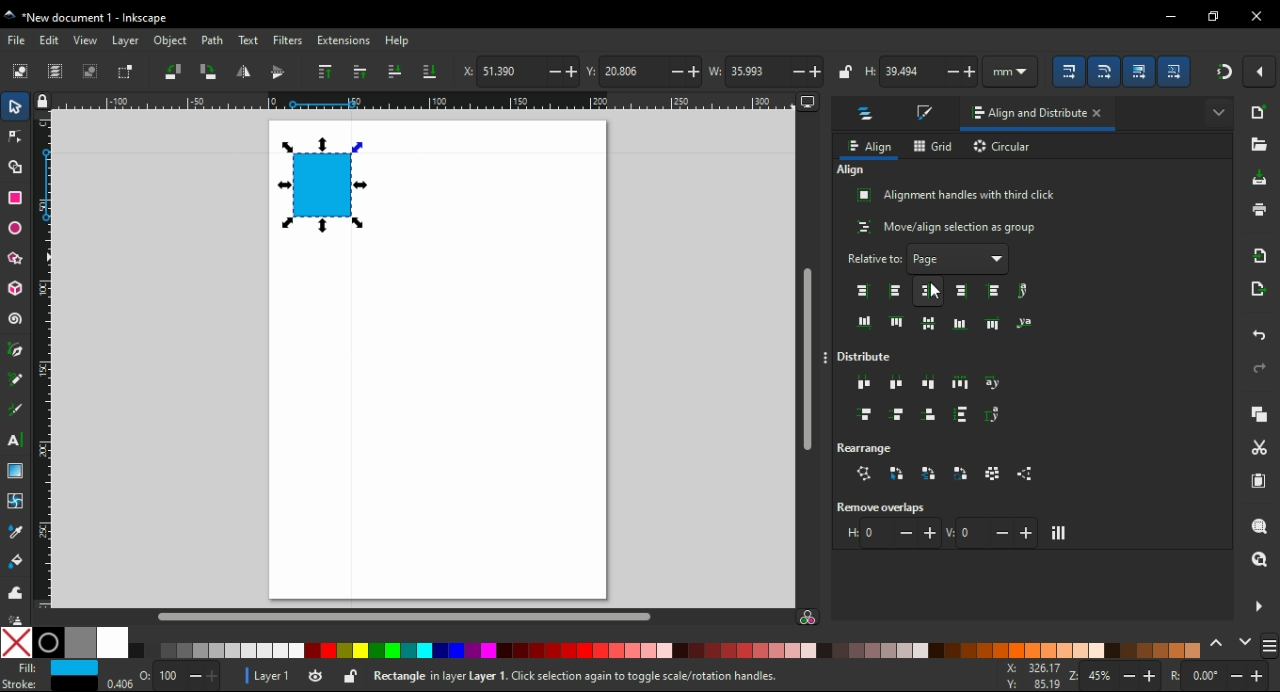  Describe the element at coordinates (172, 71) in the screenshot. I see `rotate object 90 CCW` at that location.